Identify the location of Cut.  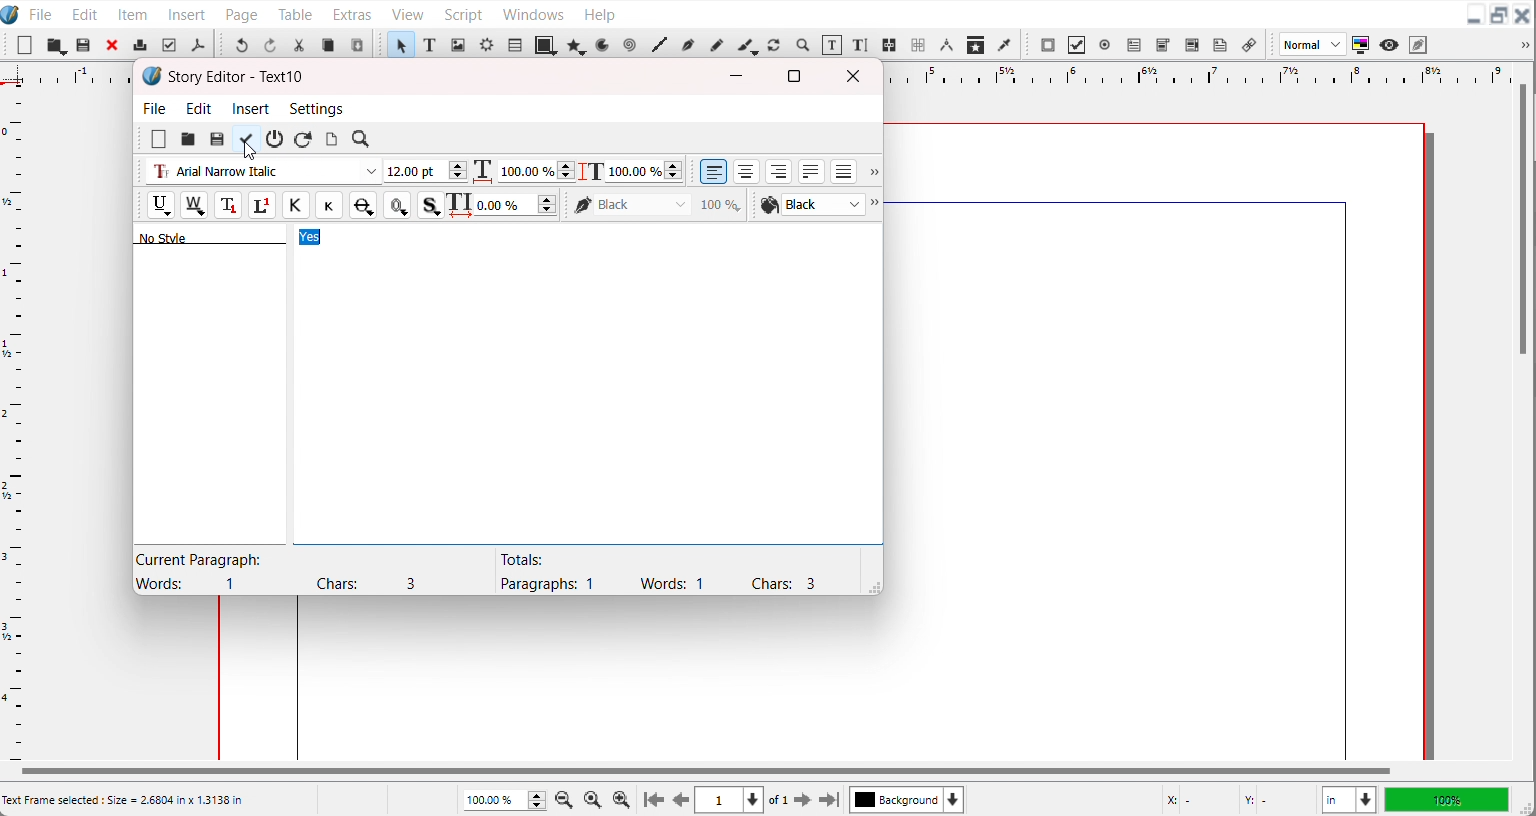
(299, 45).